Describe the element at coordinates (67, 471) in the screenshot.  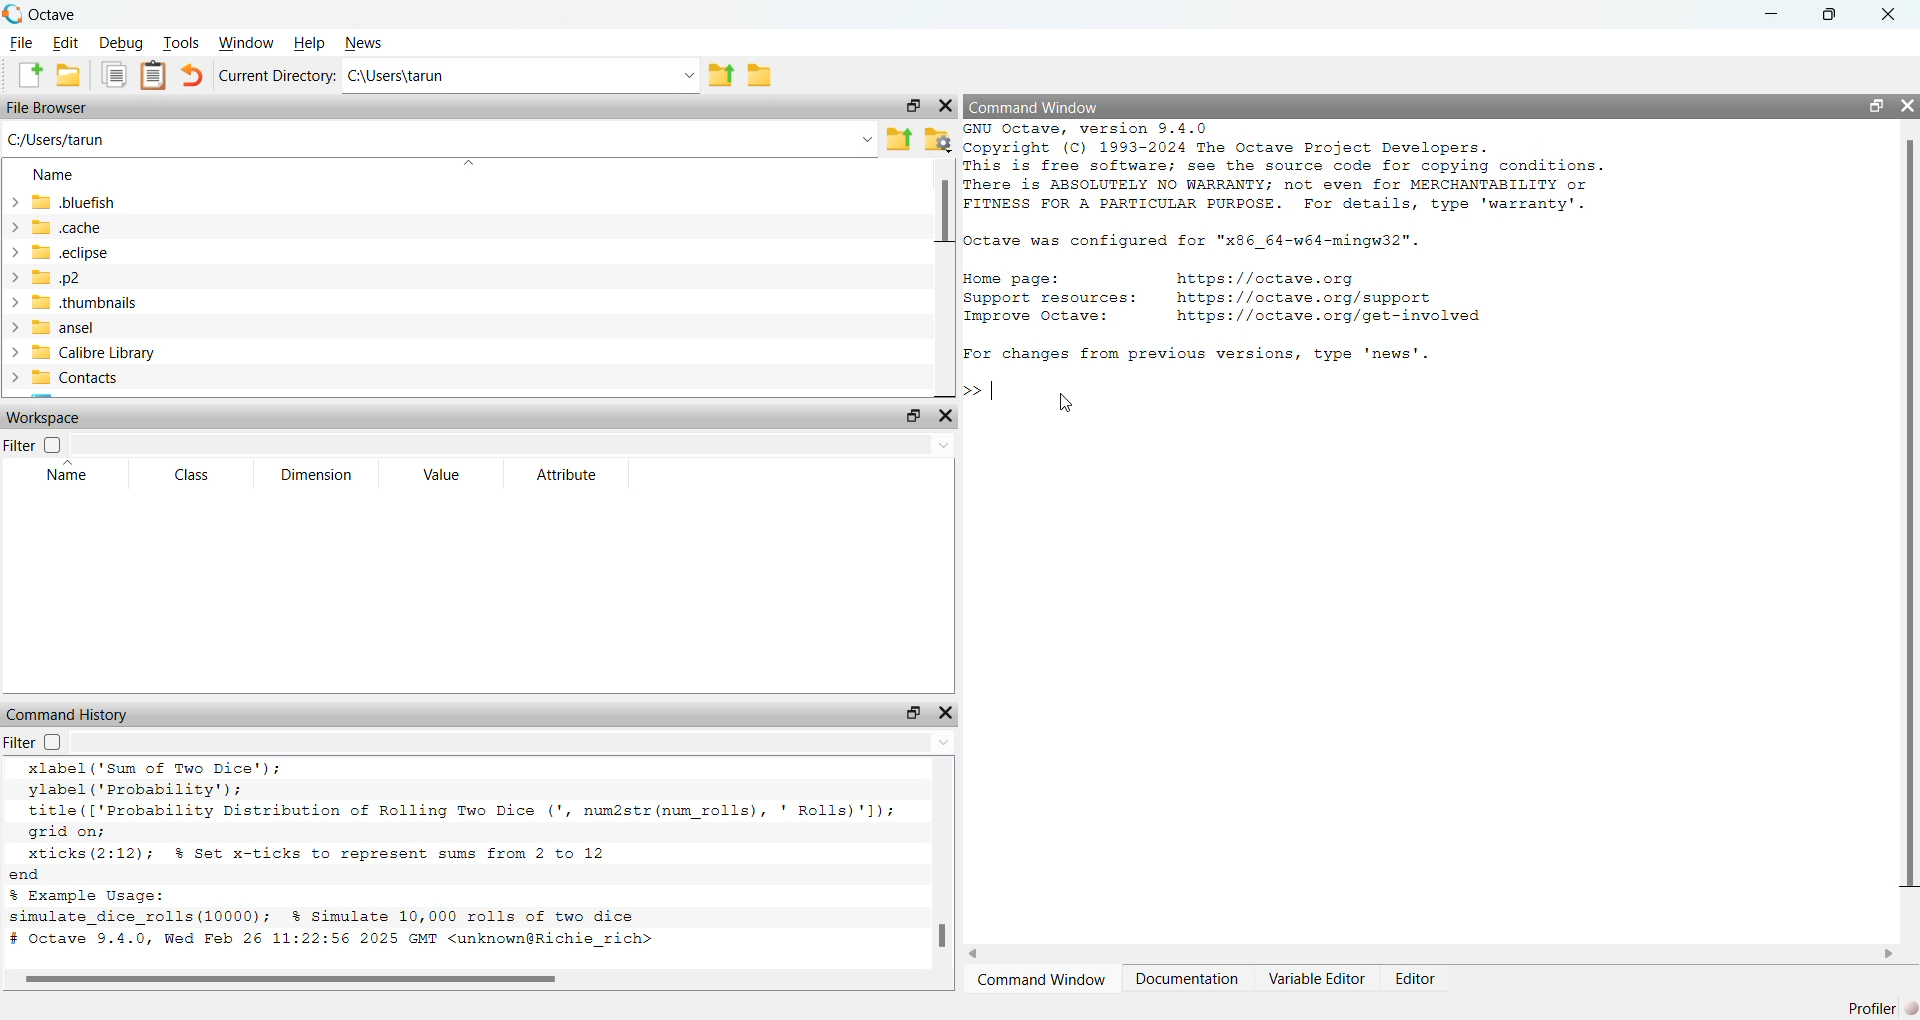
I see `Name` at that location.